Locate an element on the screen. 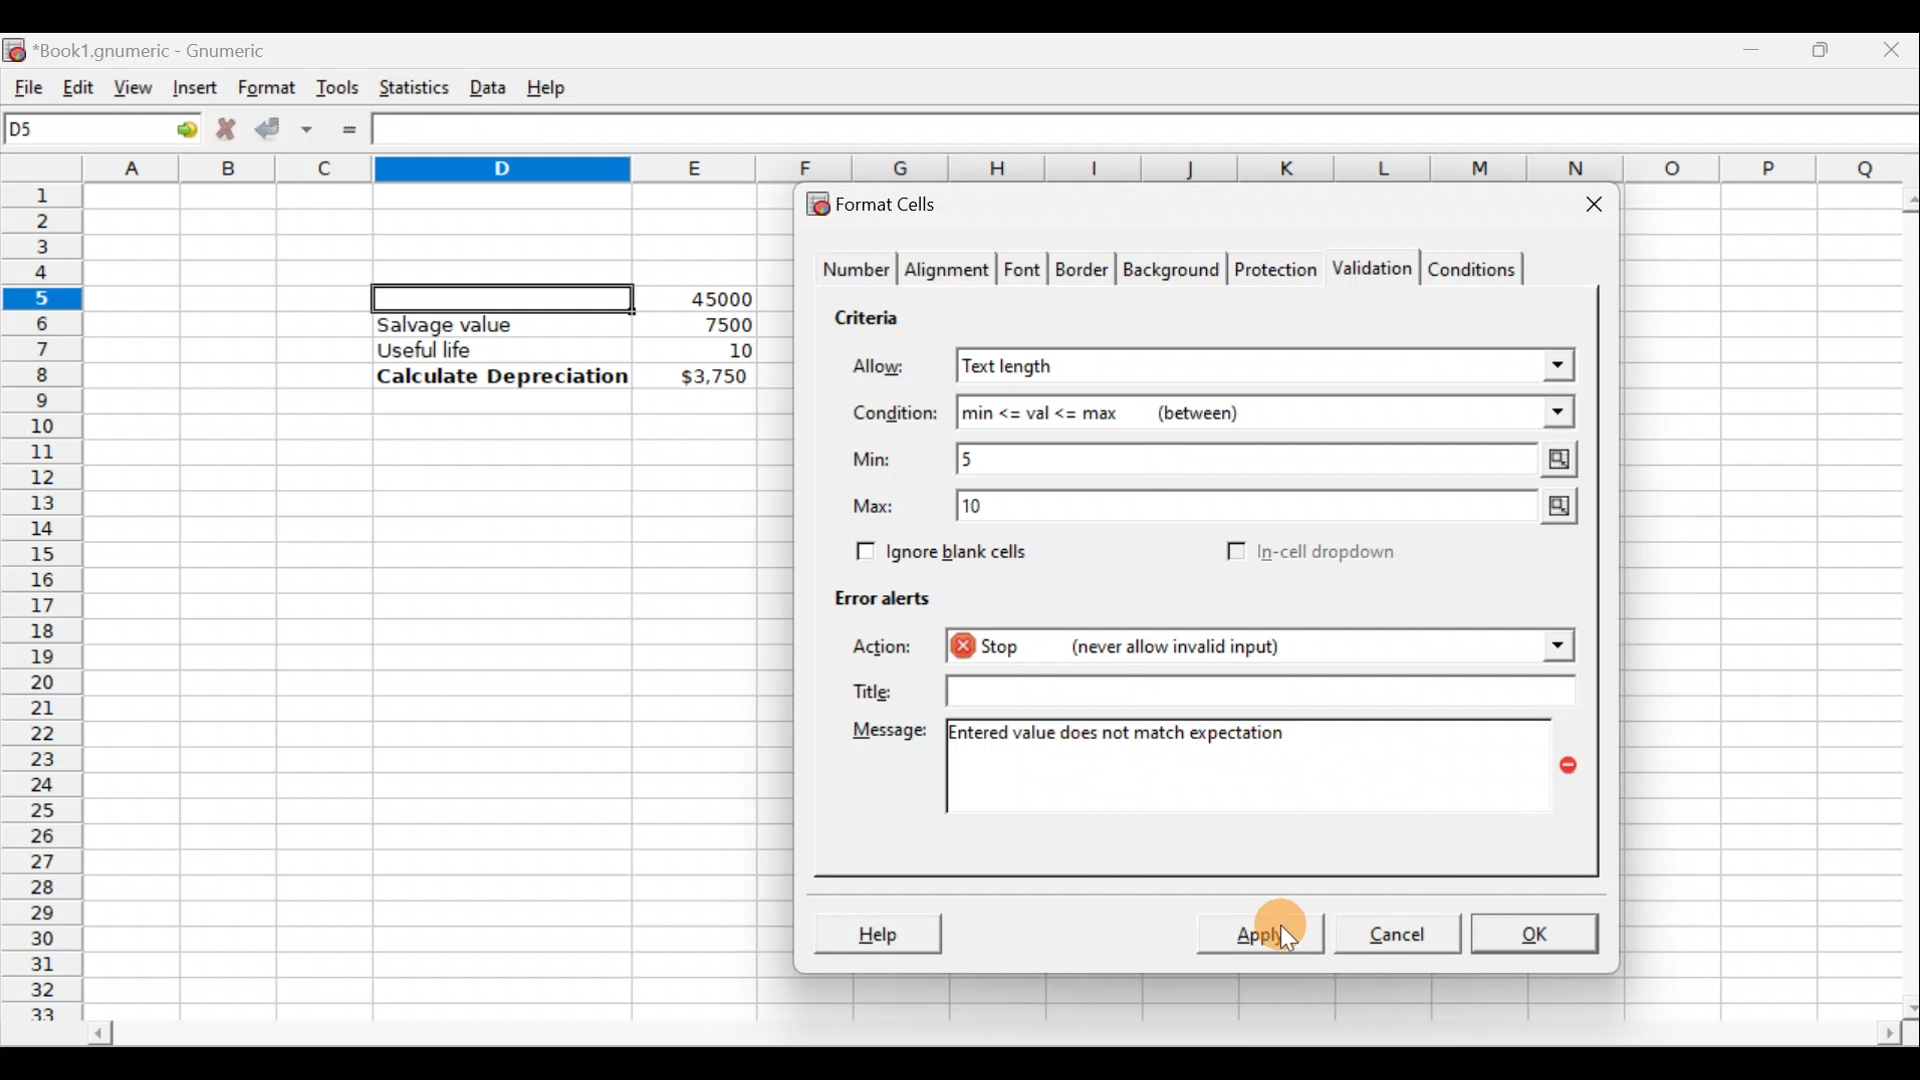 This screenshot has height=1080, width=1920. View is located at coordinates (134, 86).